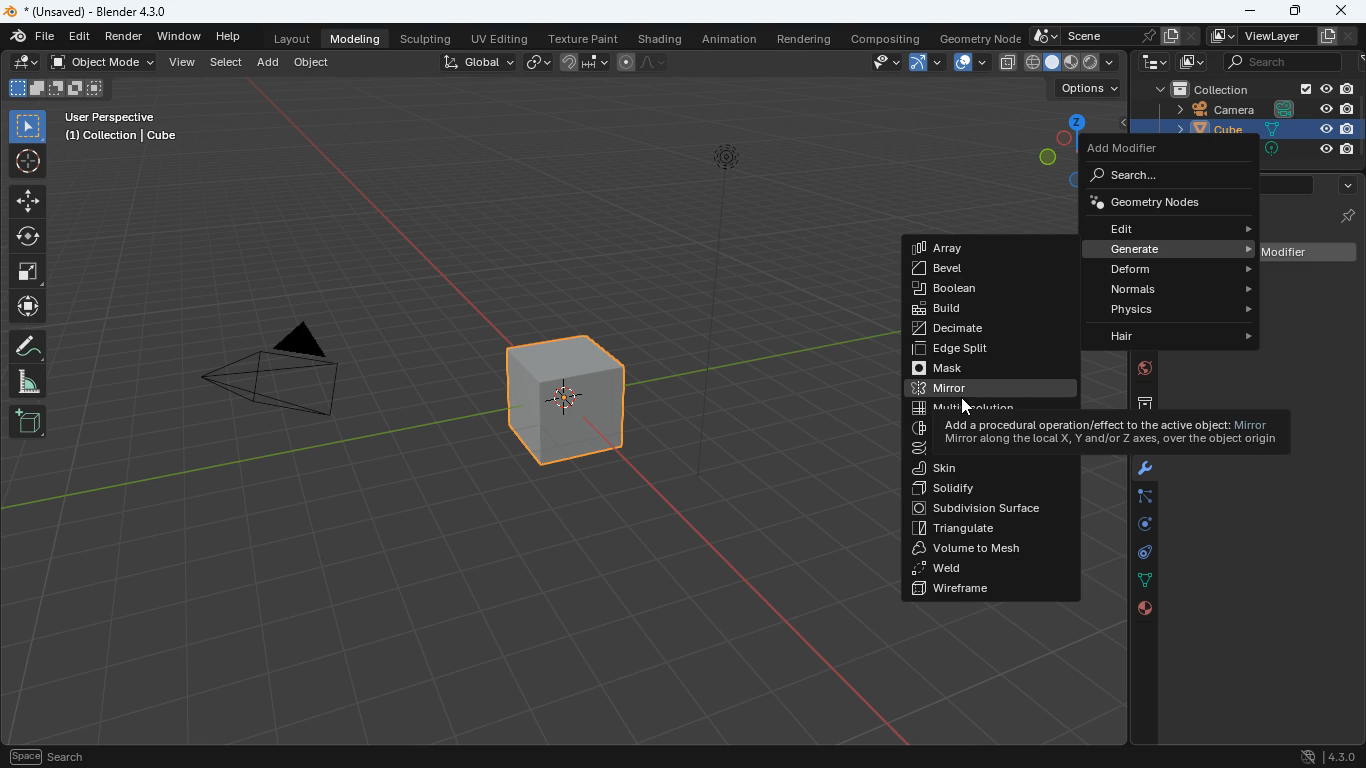 This screenshot has height=768, width=1366. What do you see at coordinates (1130, 150) in the screenshot?
I see `add modifier` at bounding box center [1130, 150].